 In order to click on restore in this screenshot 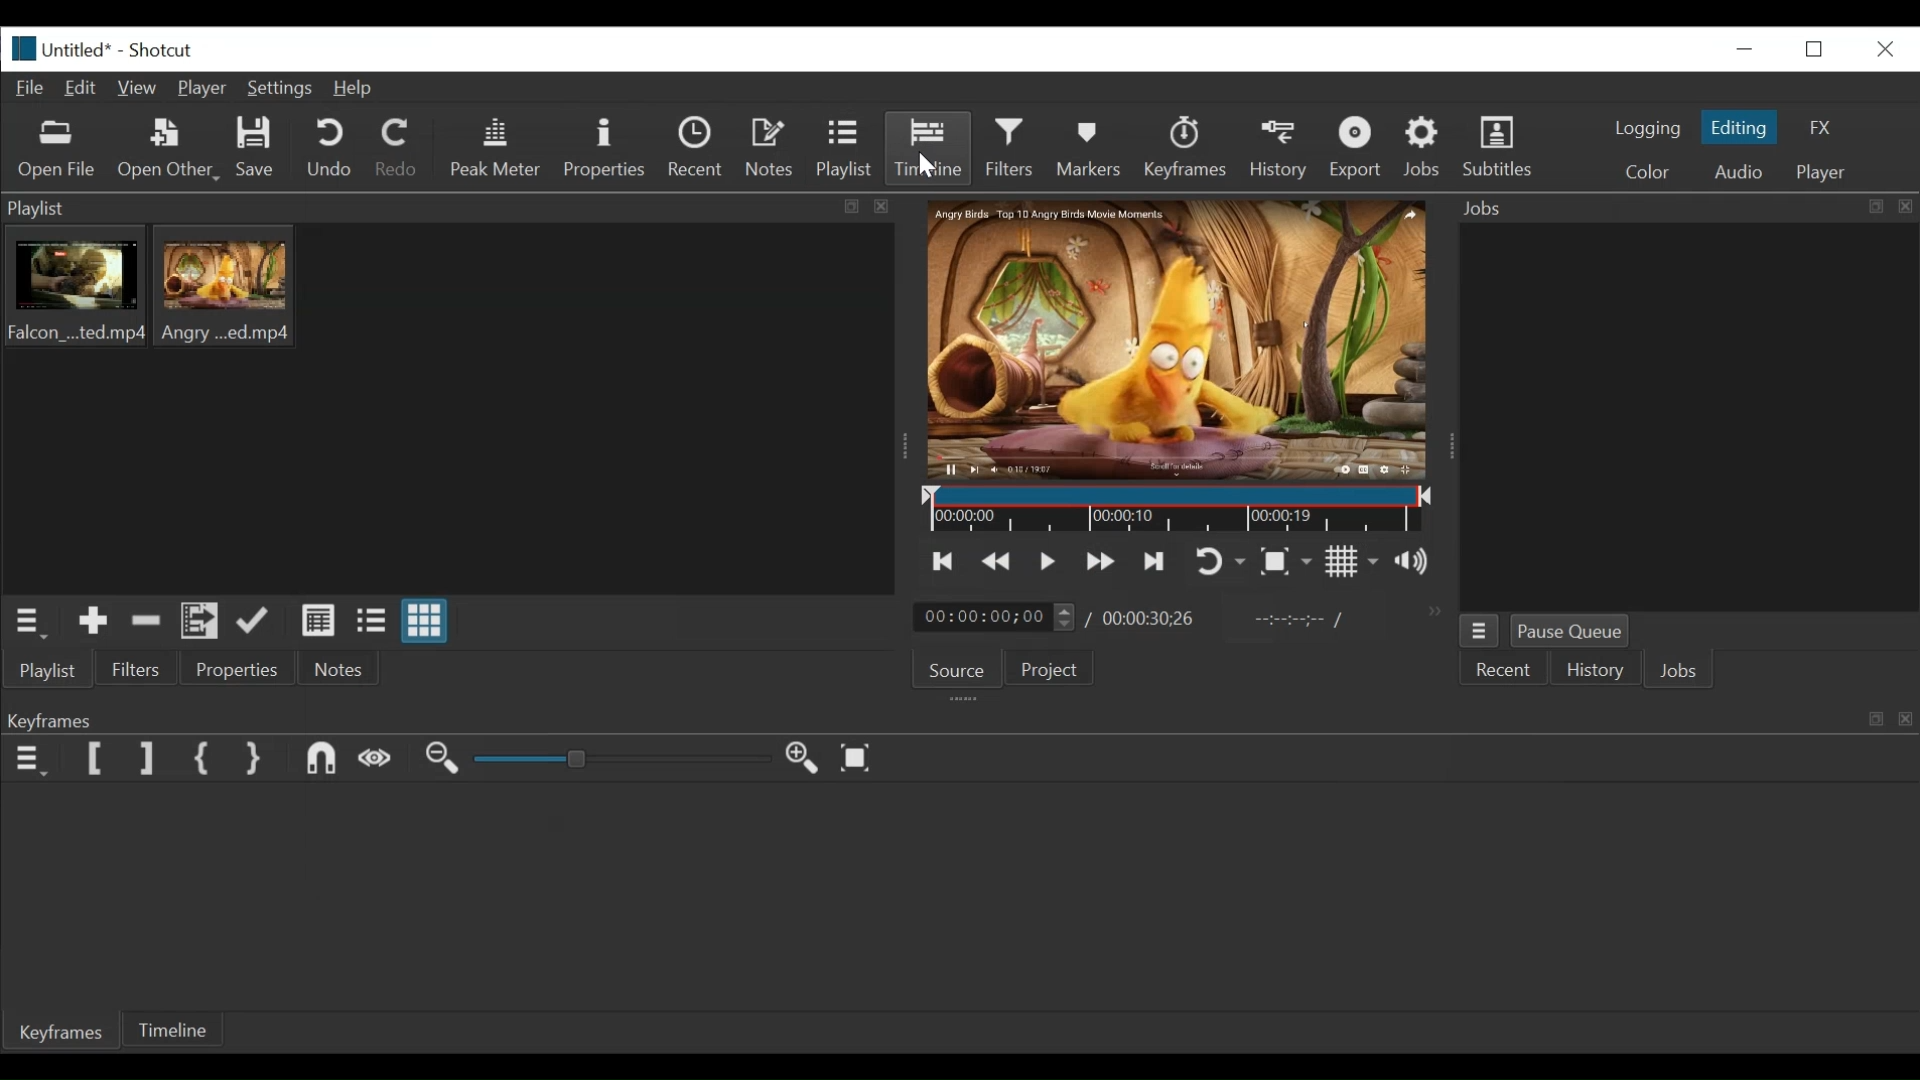, I will do `click(1820, 47)`.